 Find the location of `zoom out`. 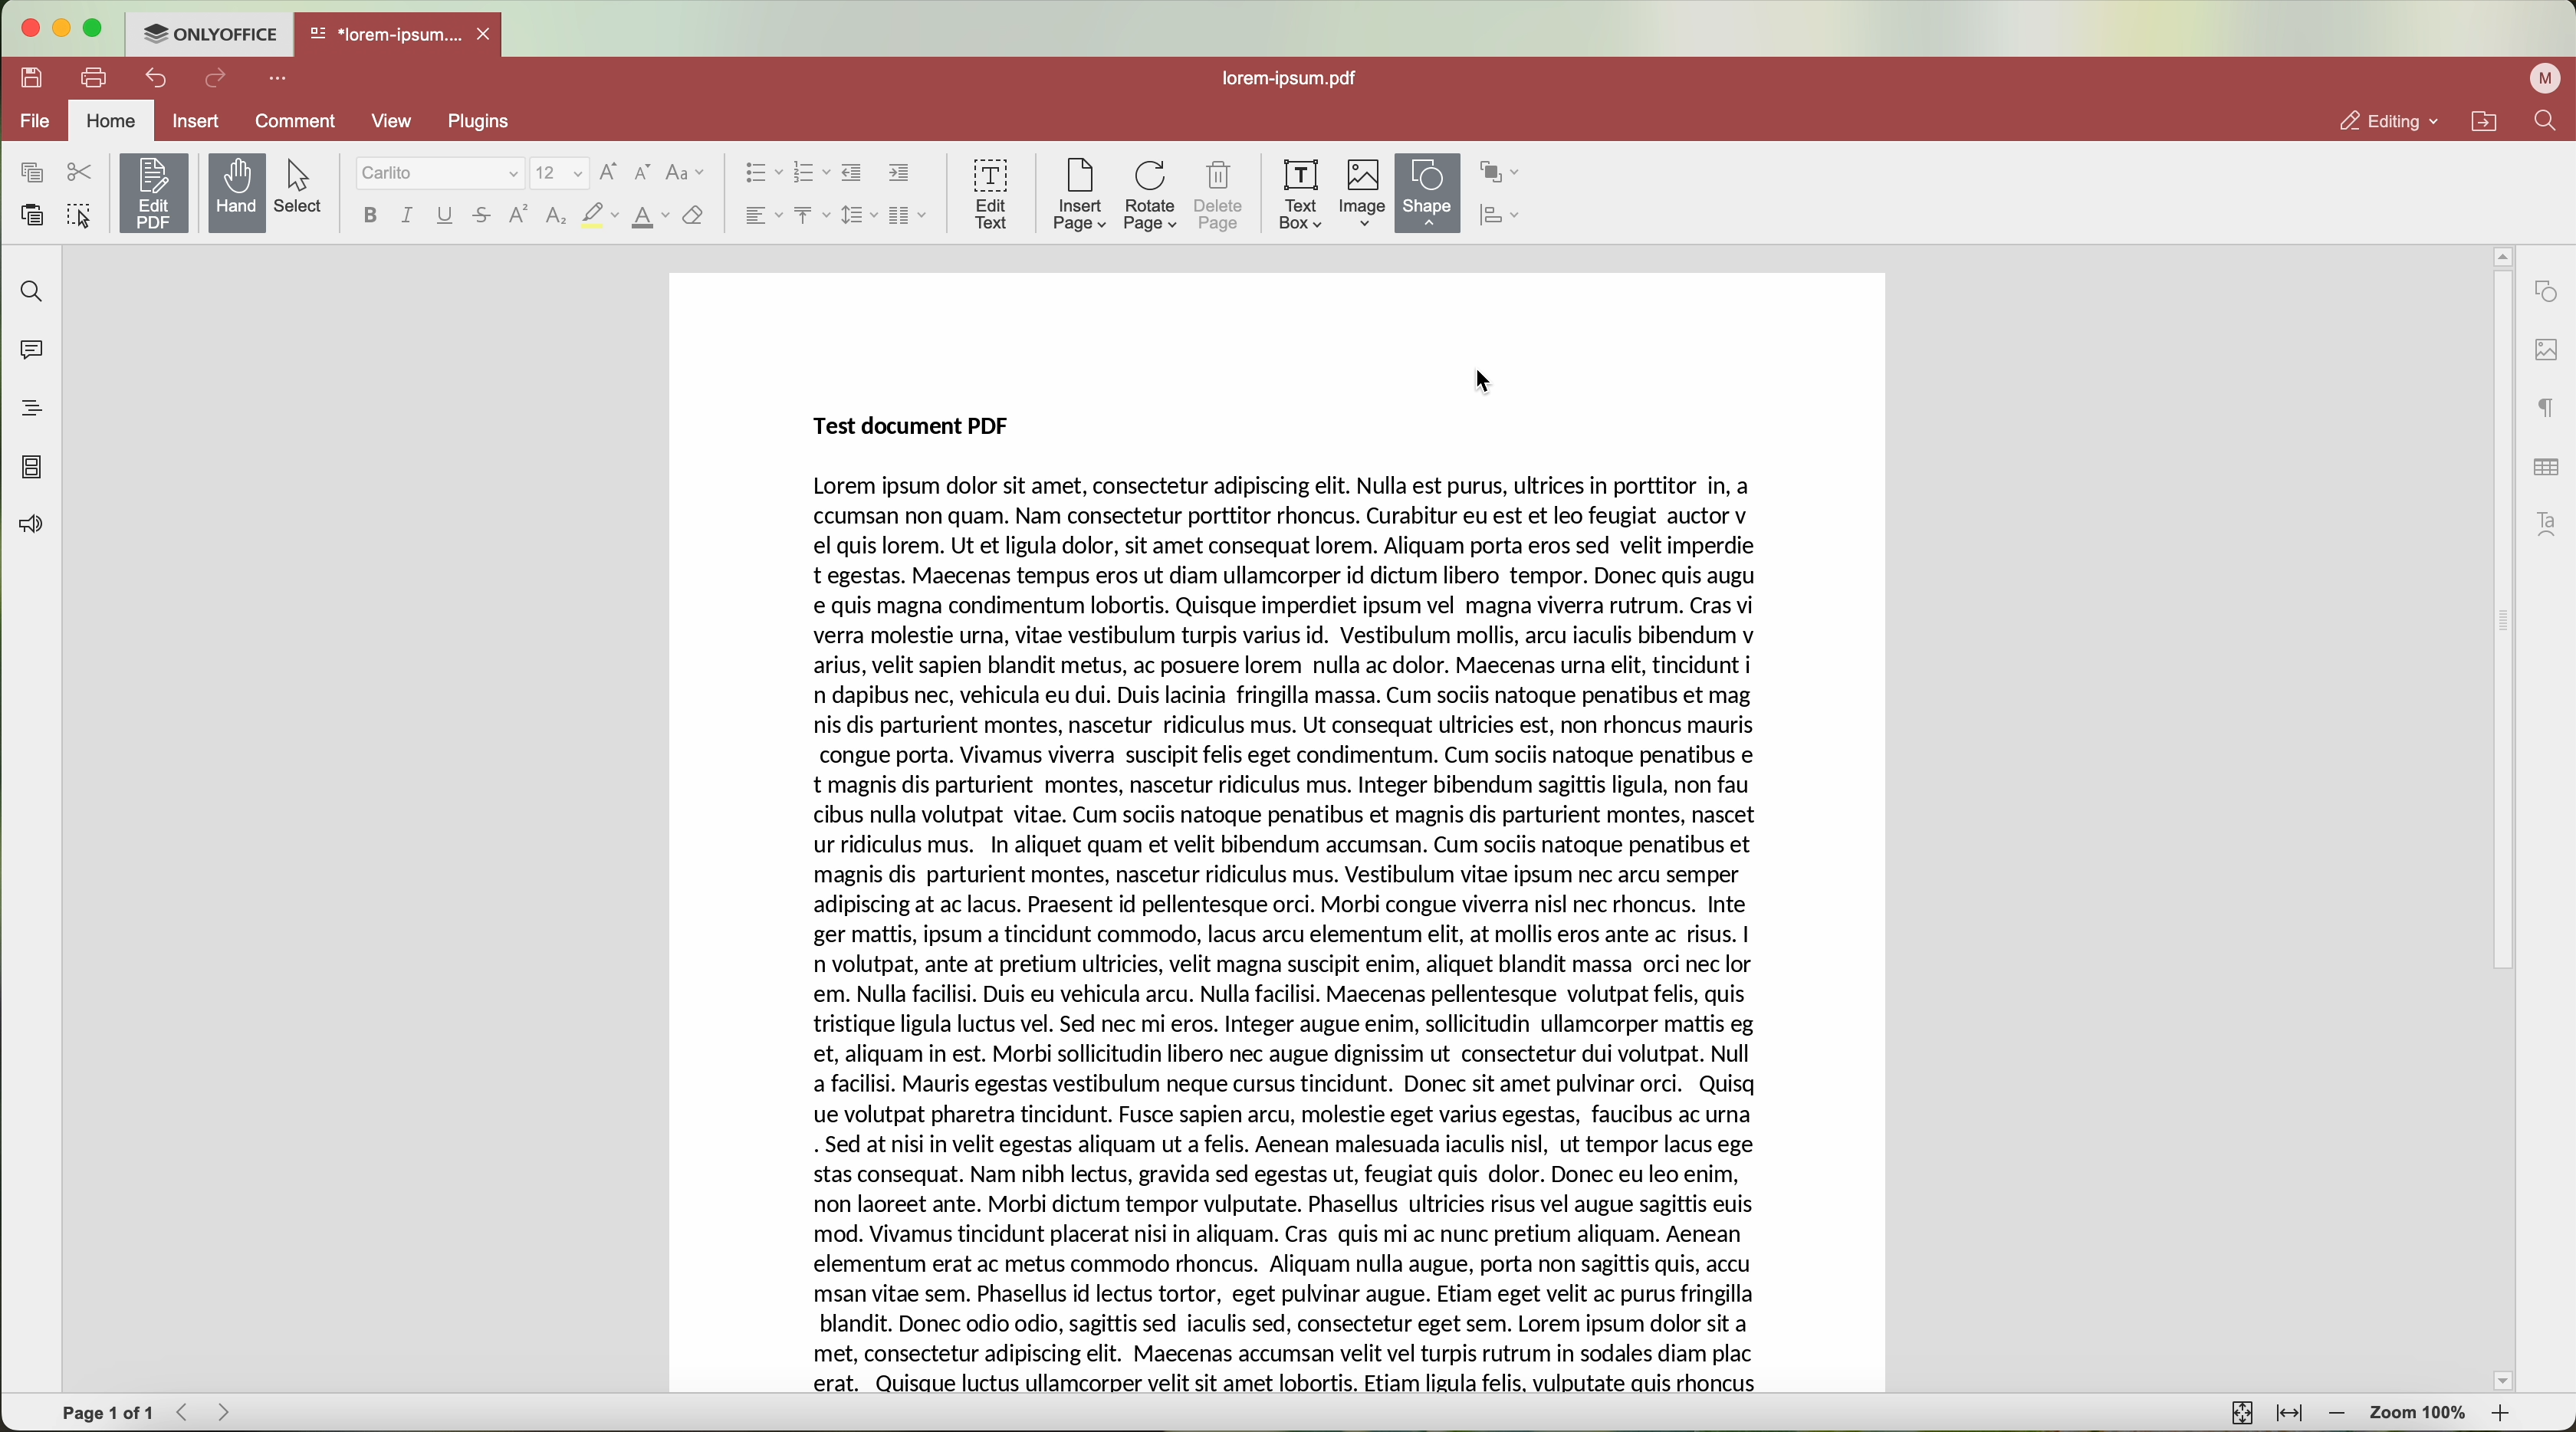

zoom out is located at coordinates (2341, 1416).